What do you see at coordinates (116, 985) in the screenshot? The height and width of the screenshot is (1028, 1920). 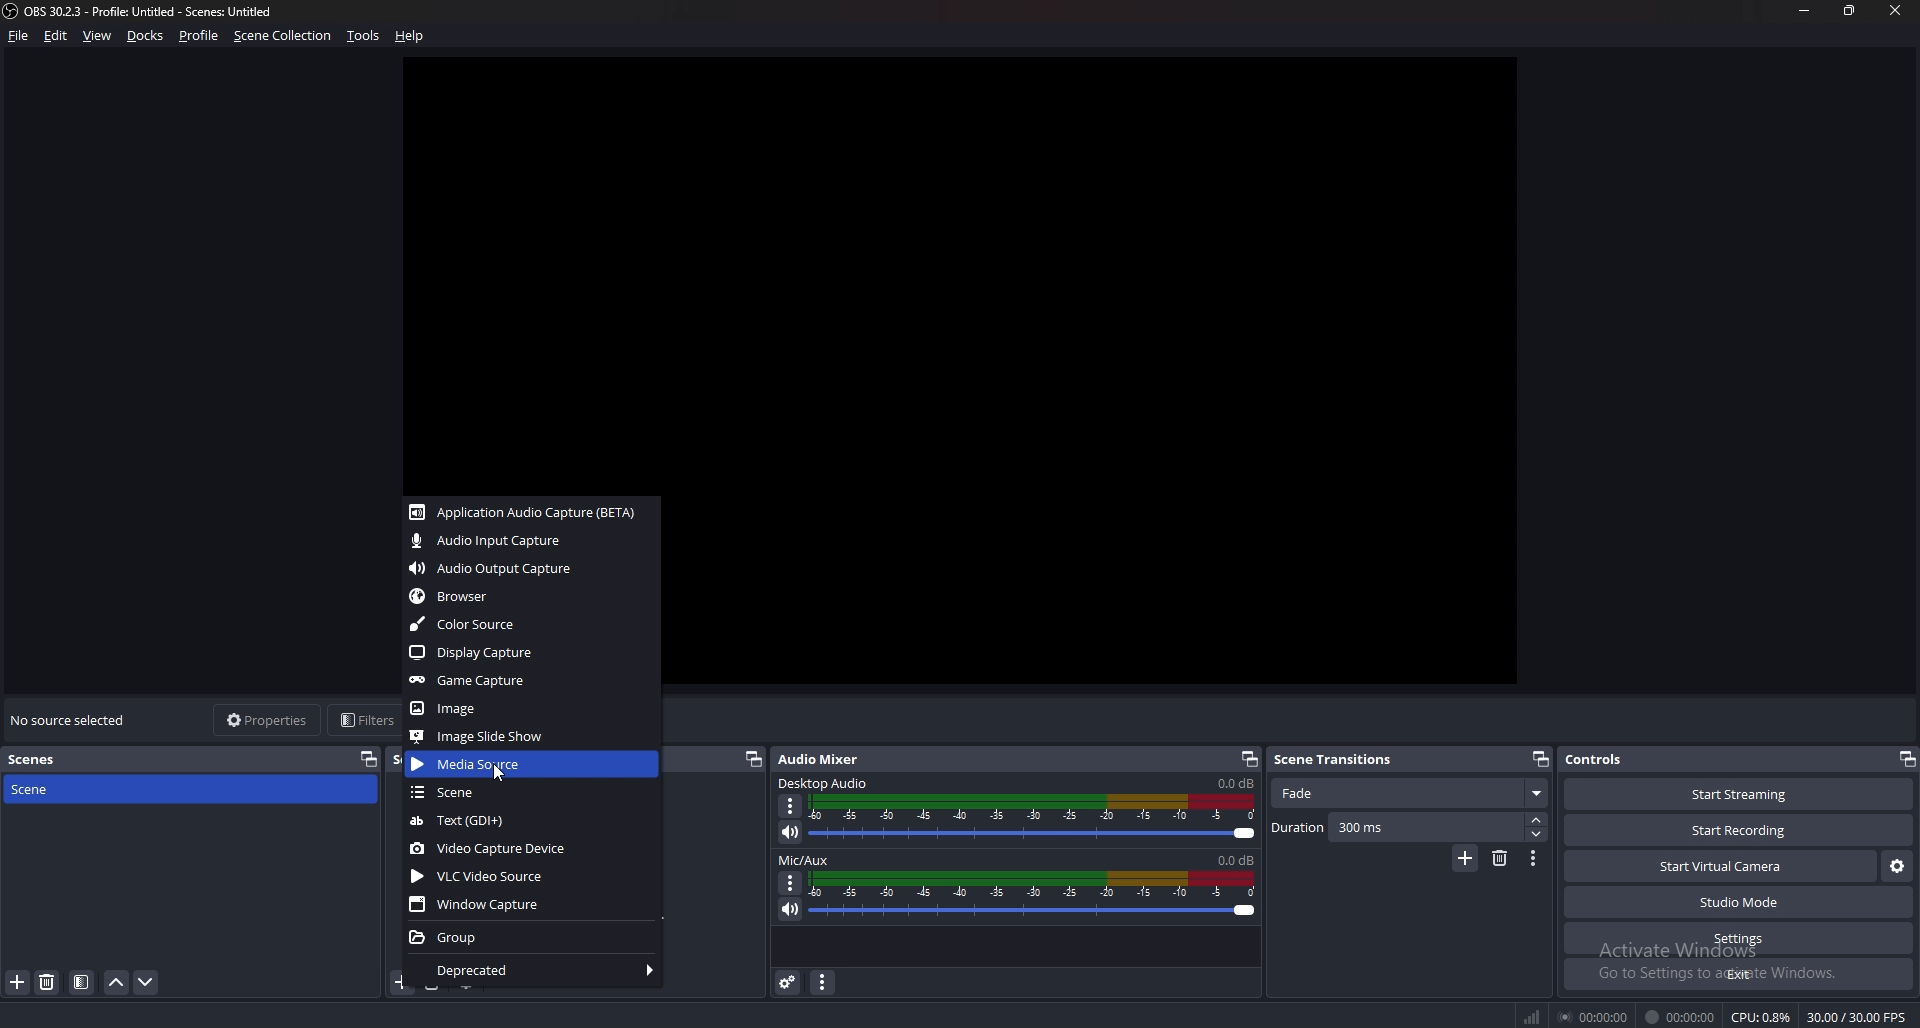 I see `Move scene up` at bounding box center [116, 985].